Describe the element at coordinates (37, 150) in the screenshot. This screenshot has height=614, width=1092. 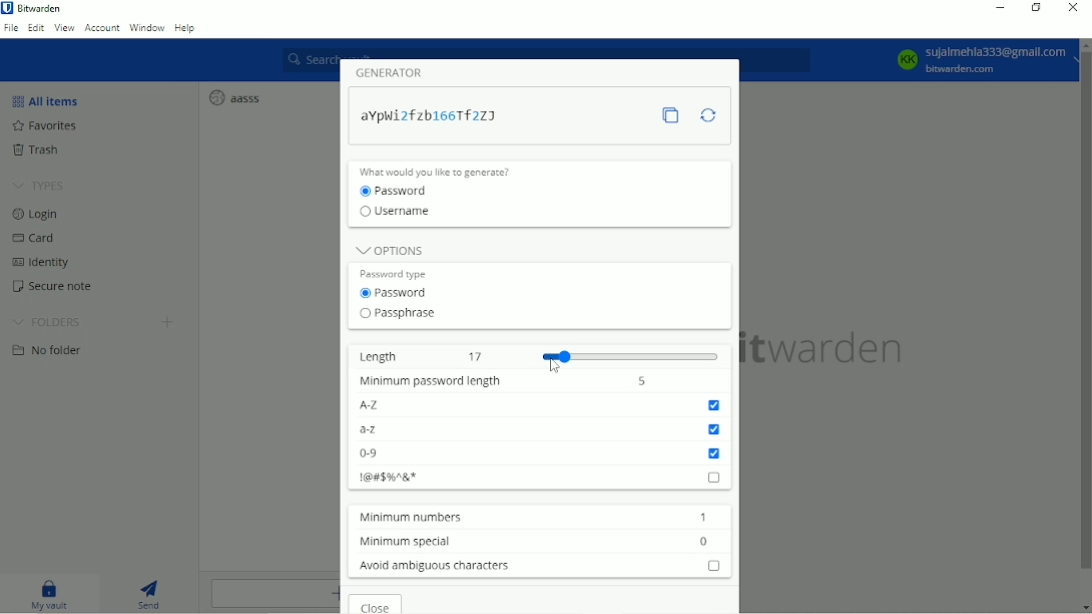
I see `Trash` at that location.